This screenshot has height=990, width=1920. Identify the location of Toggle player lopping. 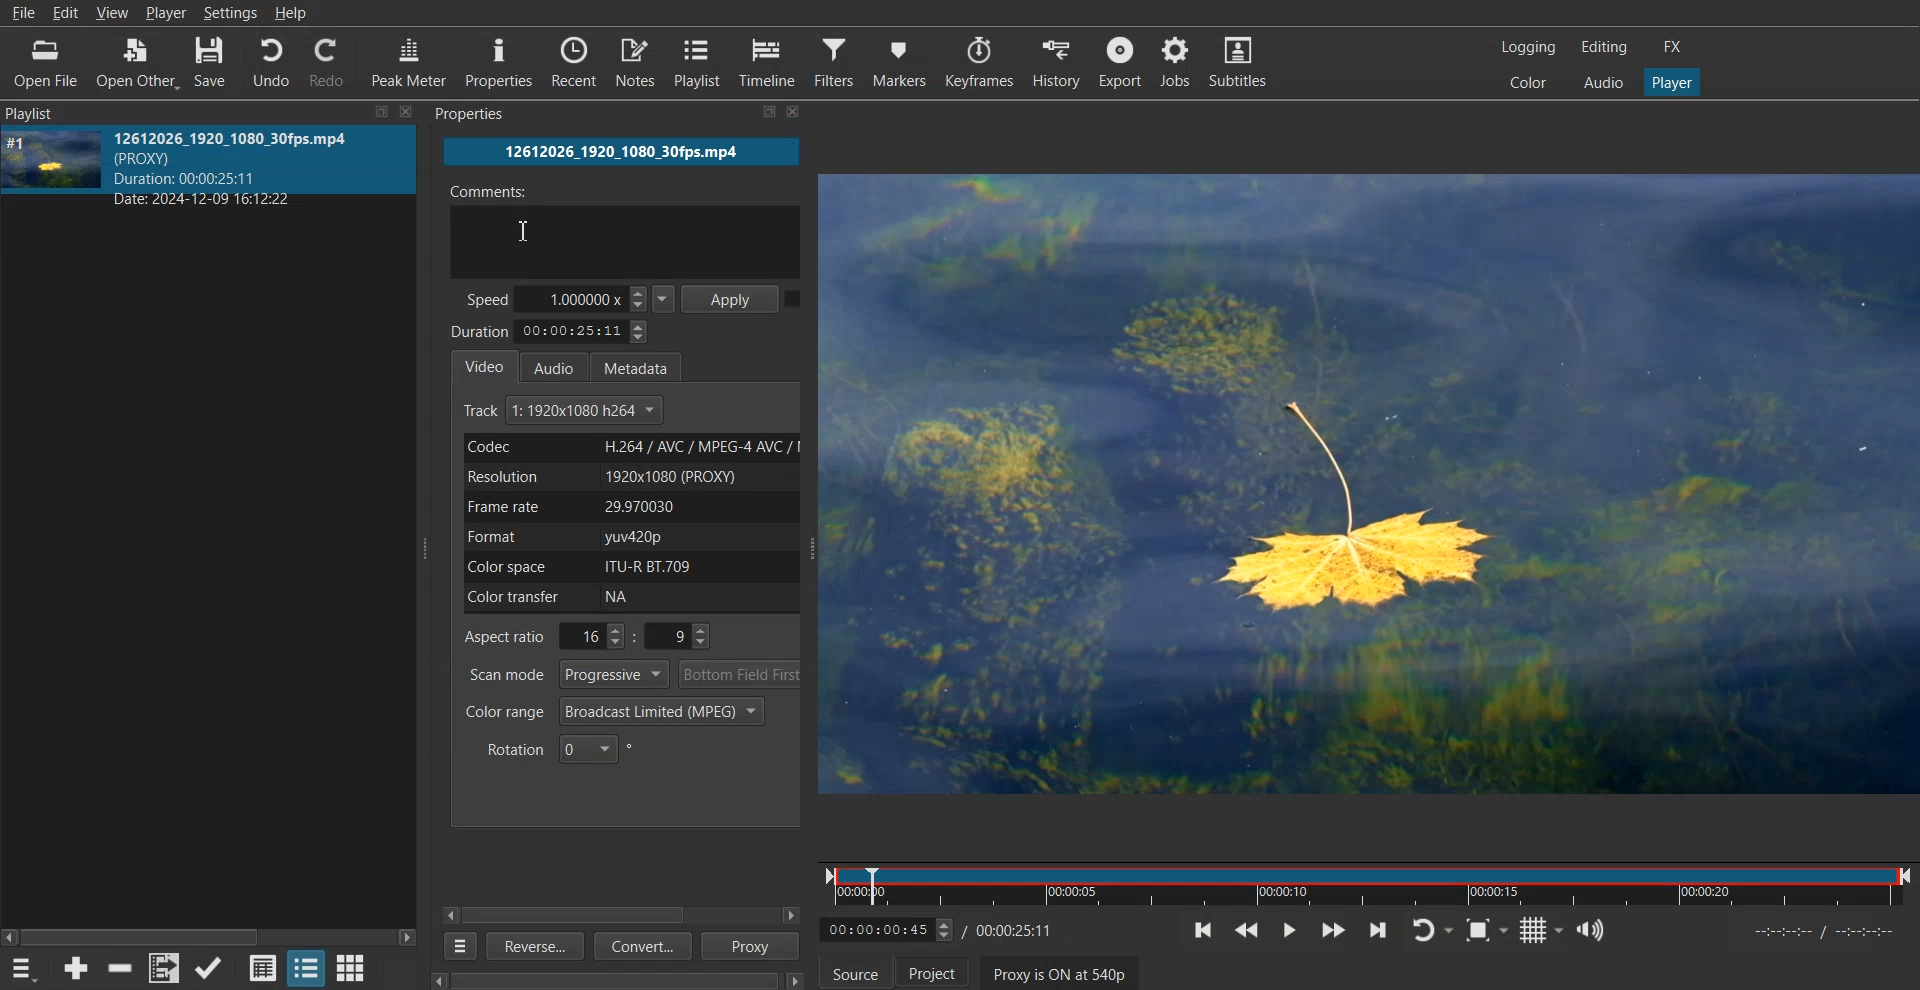
(1432, 930).